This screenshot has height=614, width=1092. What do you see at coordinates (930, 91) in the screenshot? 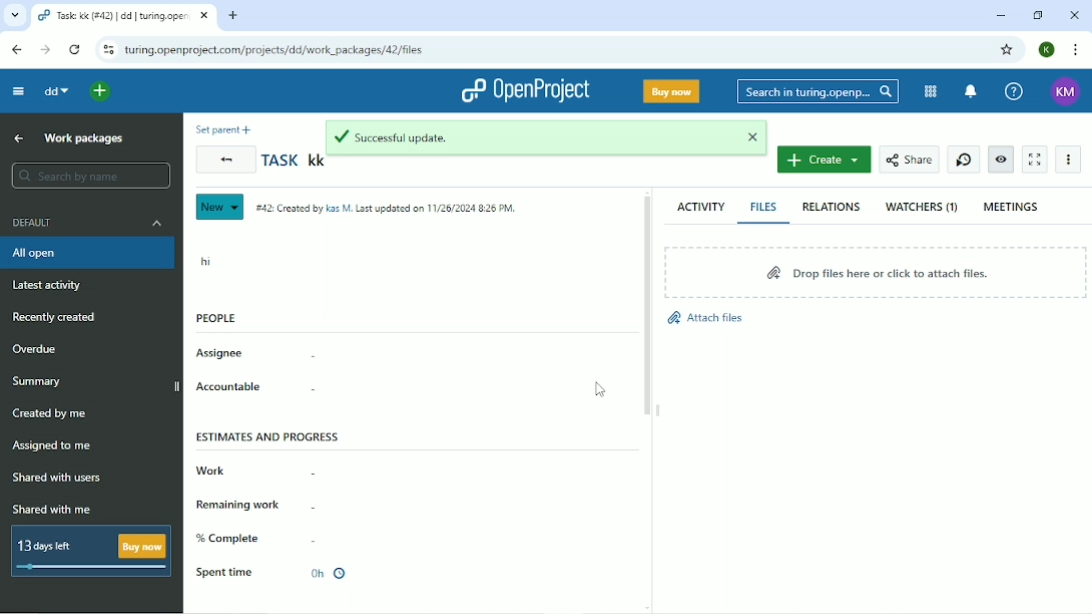
I see `Modules` at bounding box center [930, 91].